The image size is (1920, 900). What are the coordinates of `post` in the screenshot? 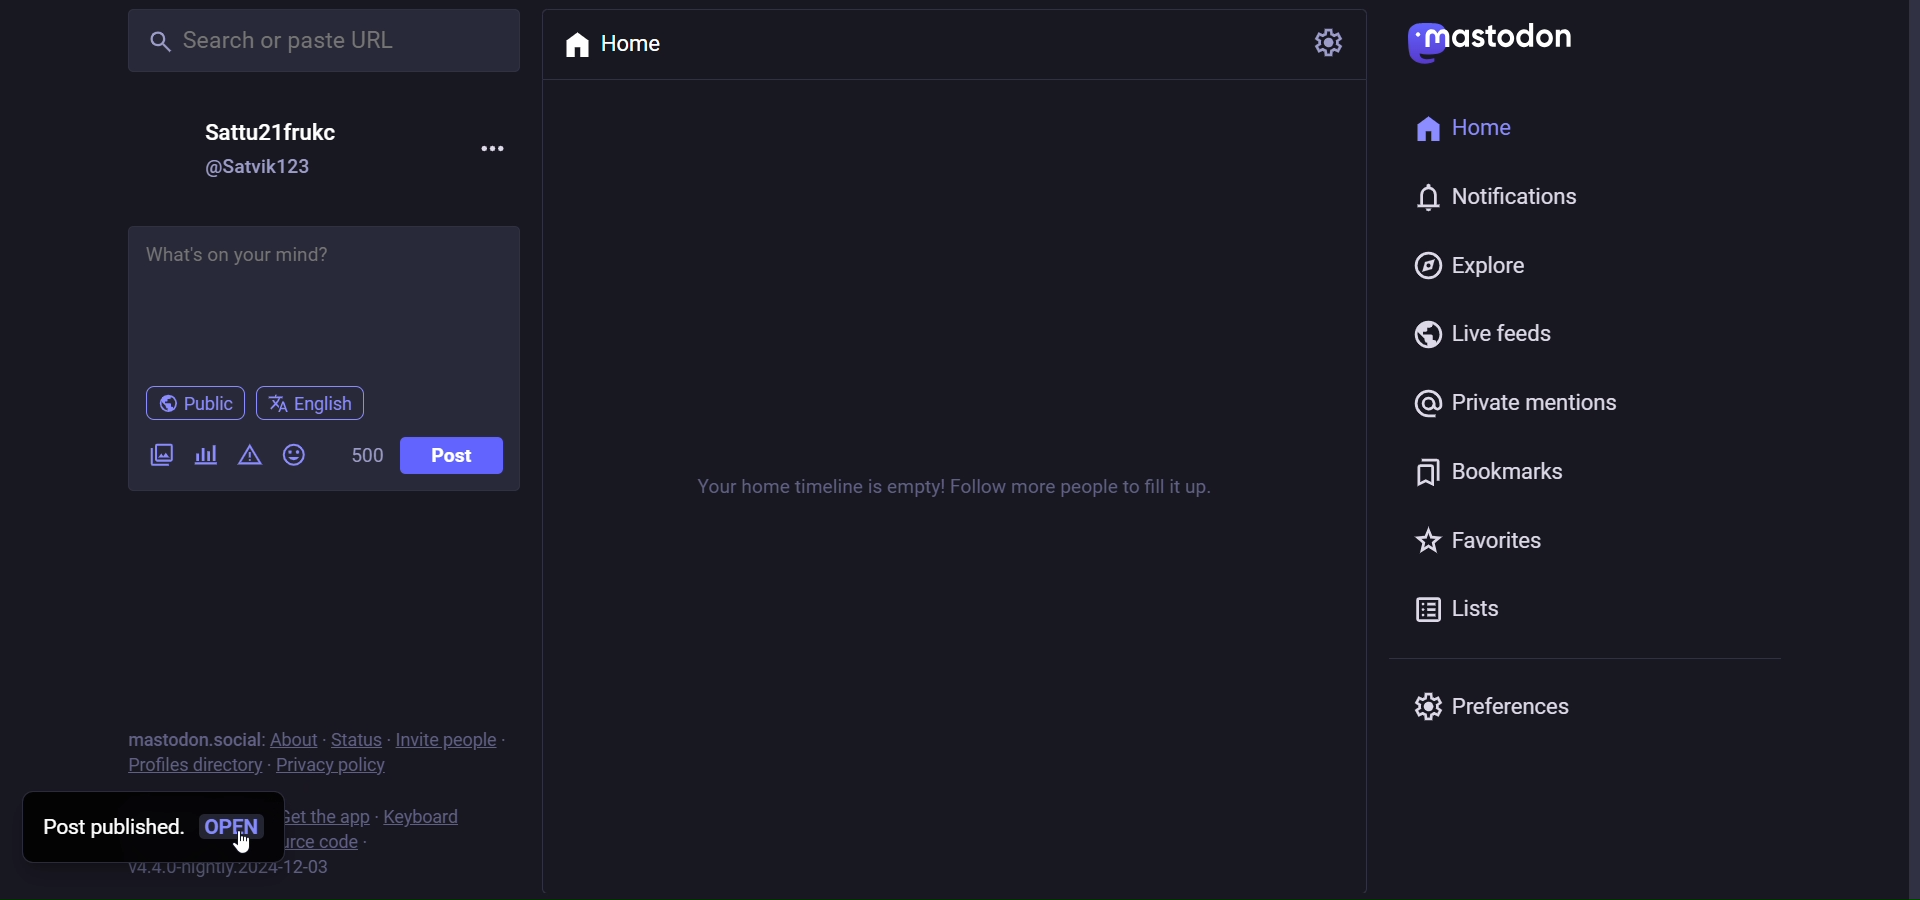 It's located at (456, 458).